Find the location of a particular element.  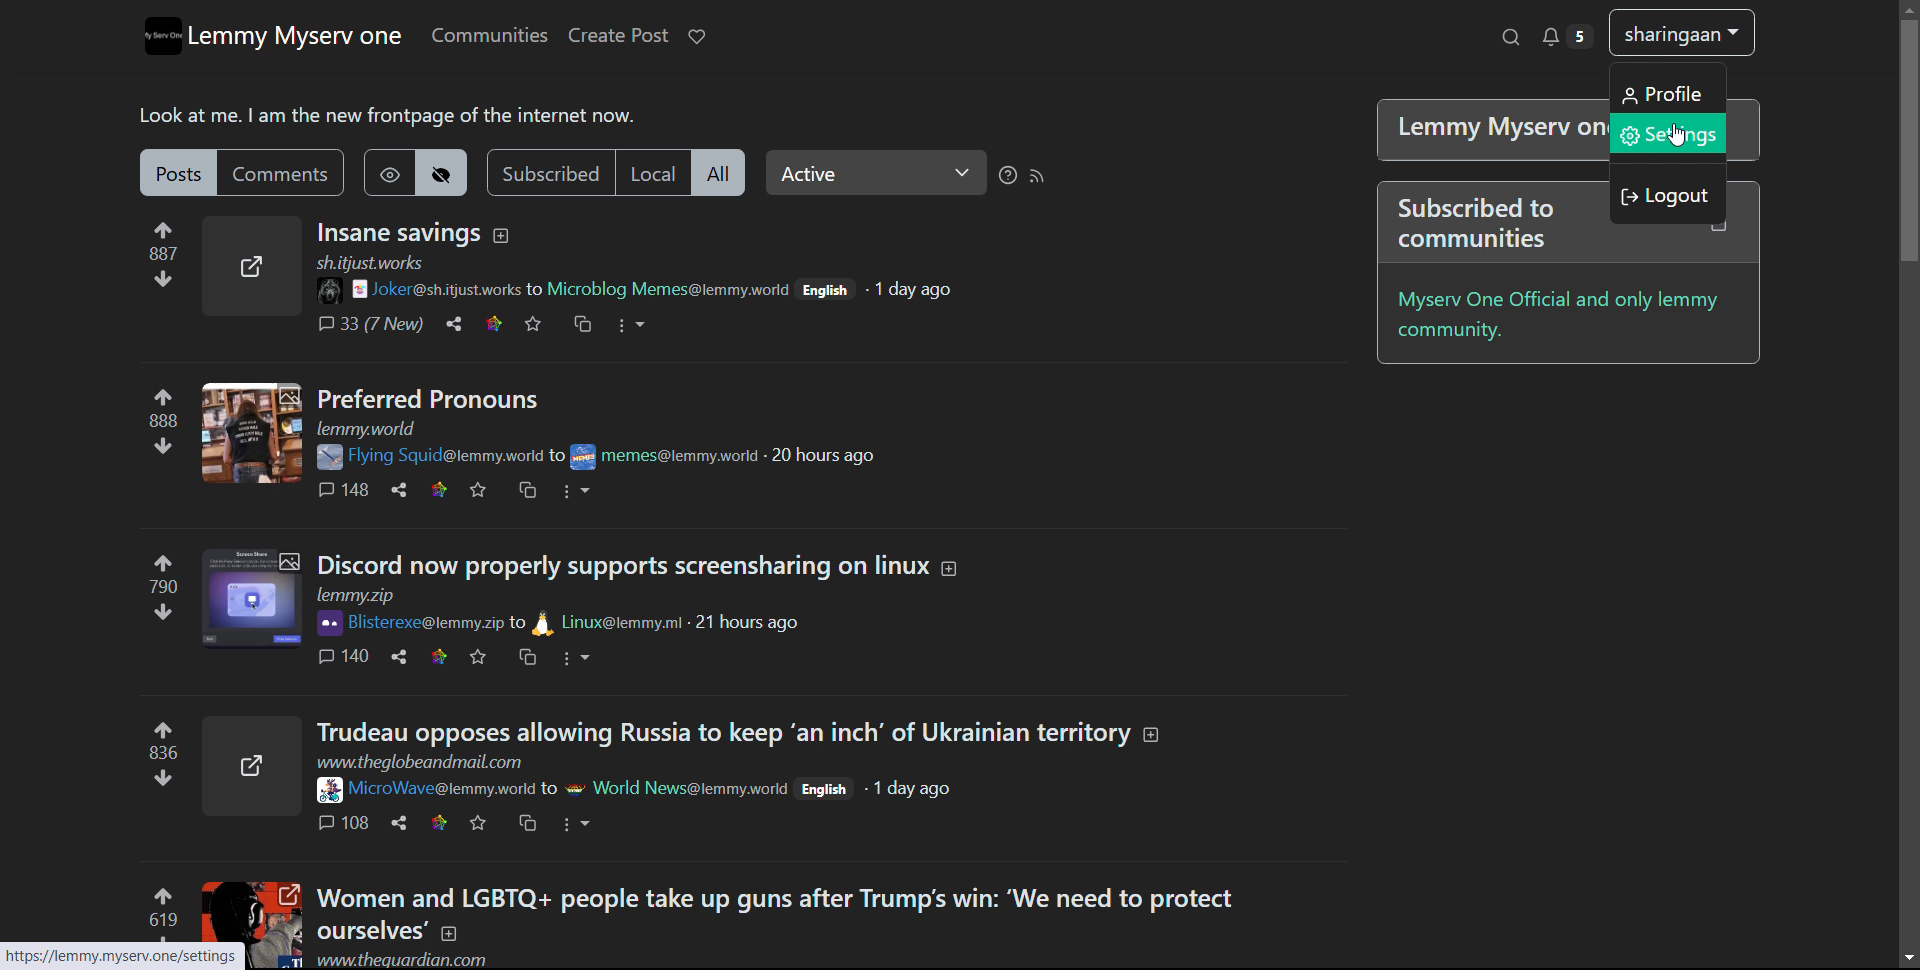

21 hours ago is located at coordinates (747, 625).